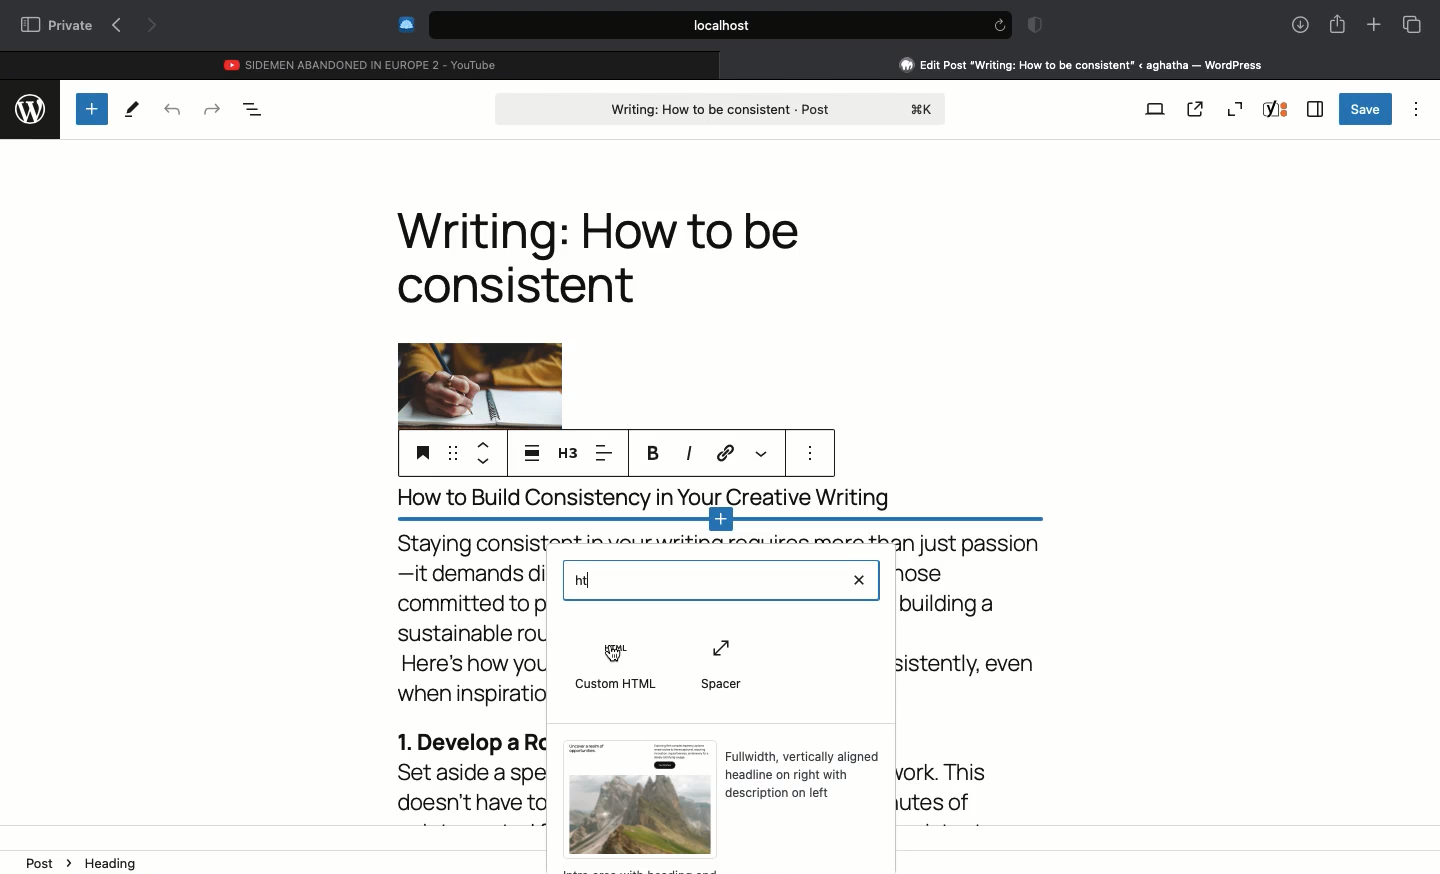 Image resolution: width=1440 pixels, height=874 pixels. I want to click on Heading, so click(598, 257).